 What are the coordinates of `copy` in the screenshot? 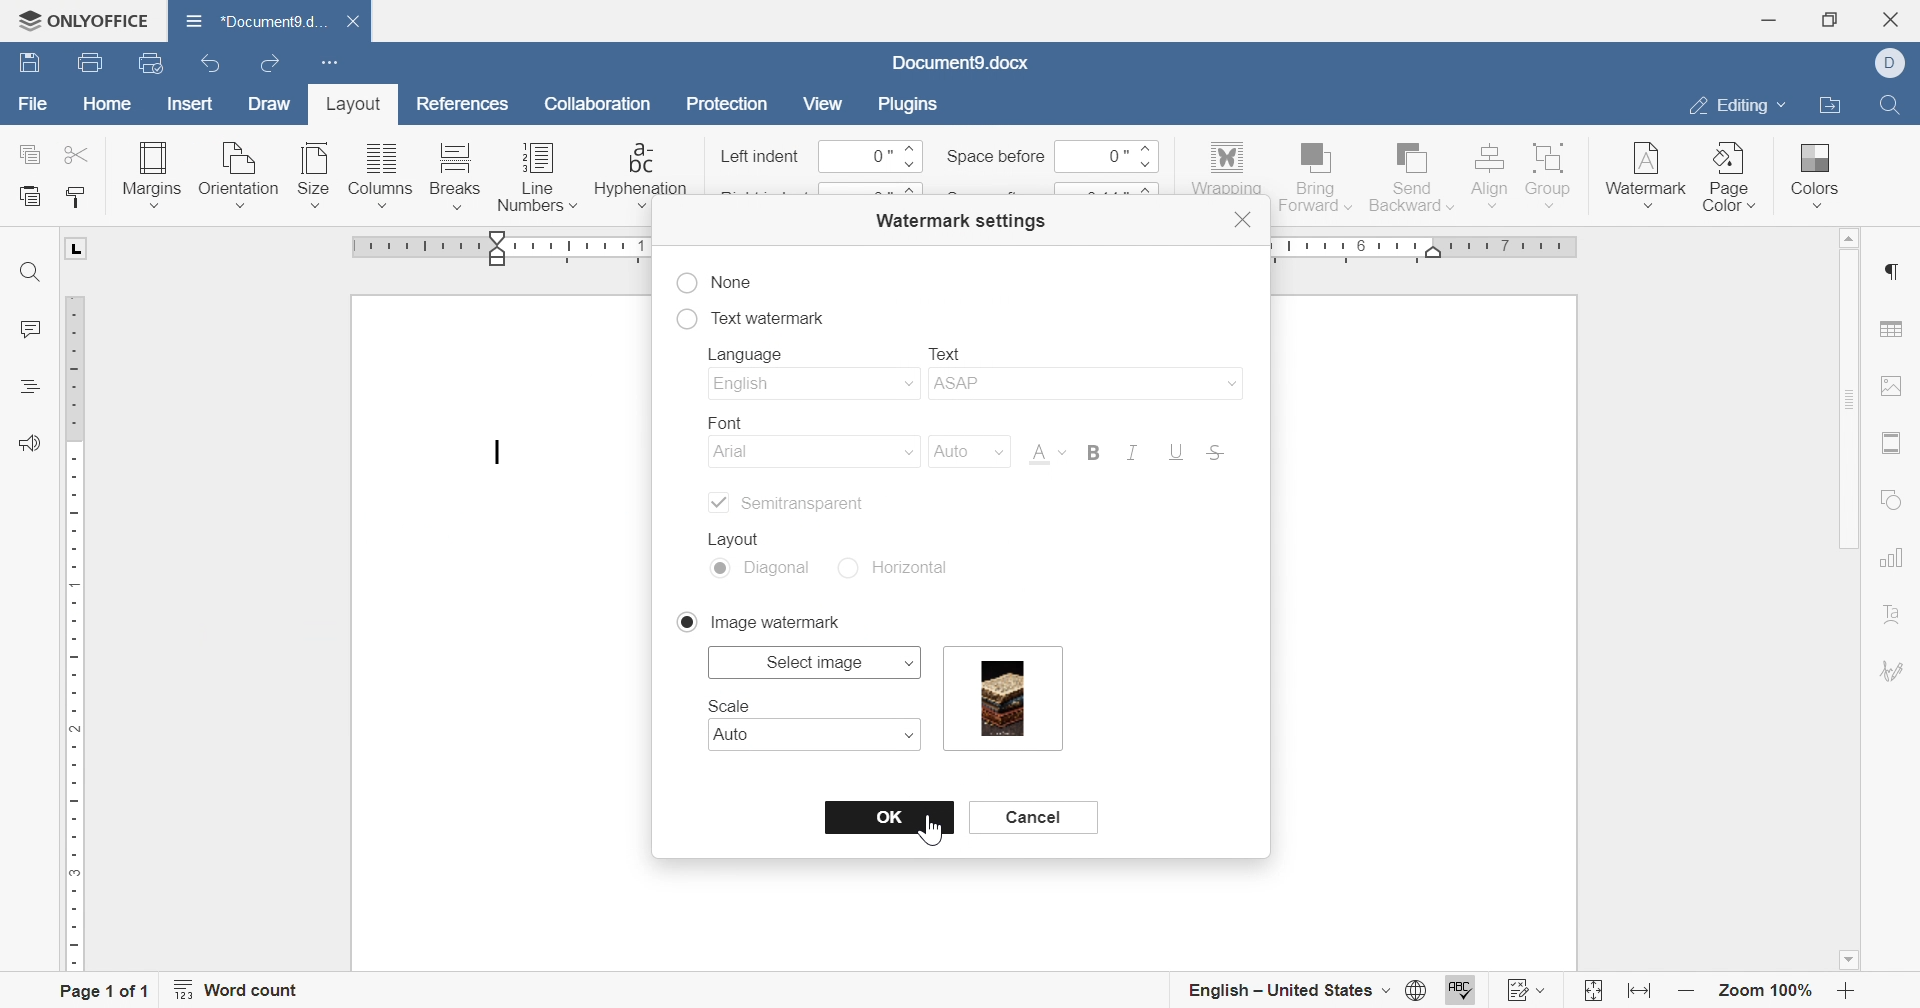 It's located at (31, 153).